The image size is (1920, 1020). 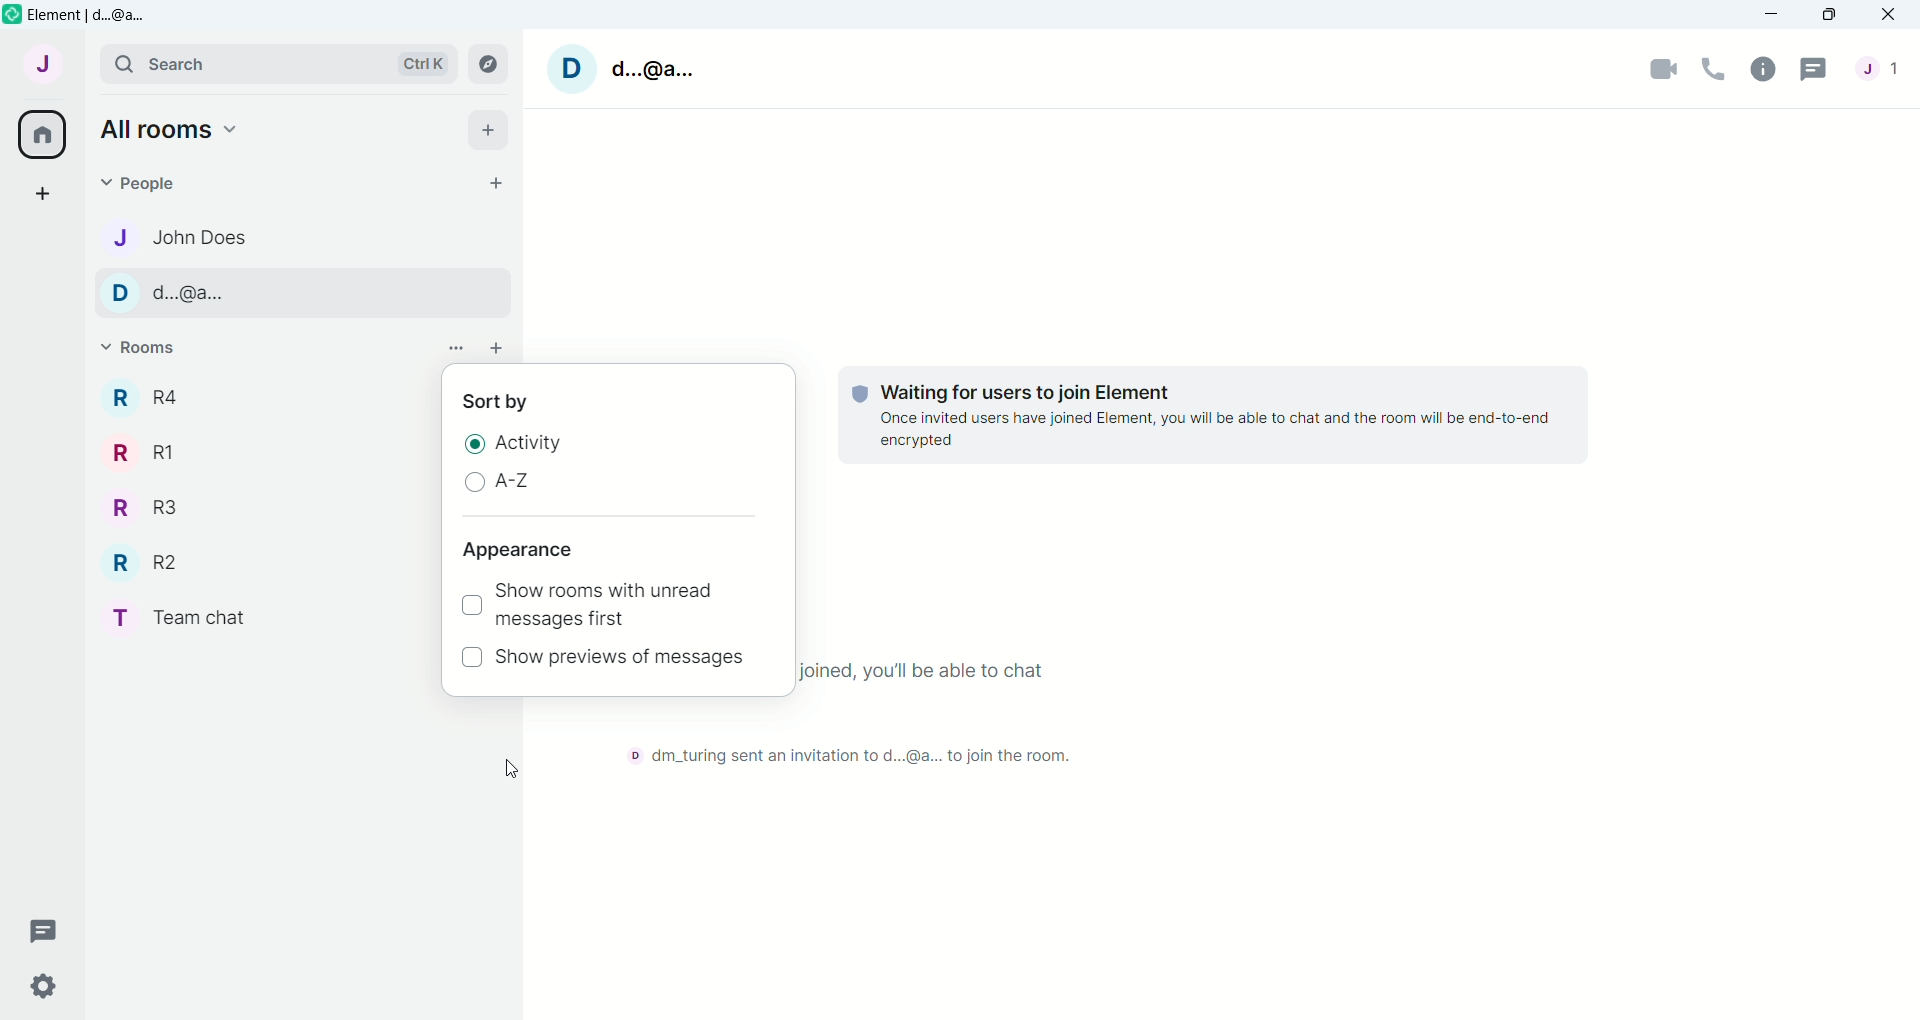 What do you see at coordinates (94, 14) in the screenshot?
I see `Element` at bounding box center [94, 14].